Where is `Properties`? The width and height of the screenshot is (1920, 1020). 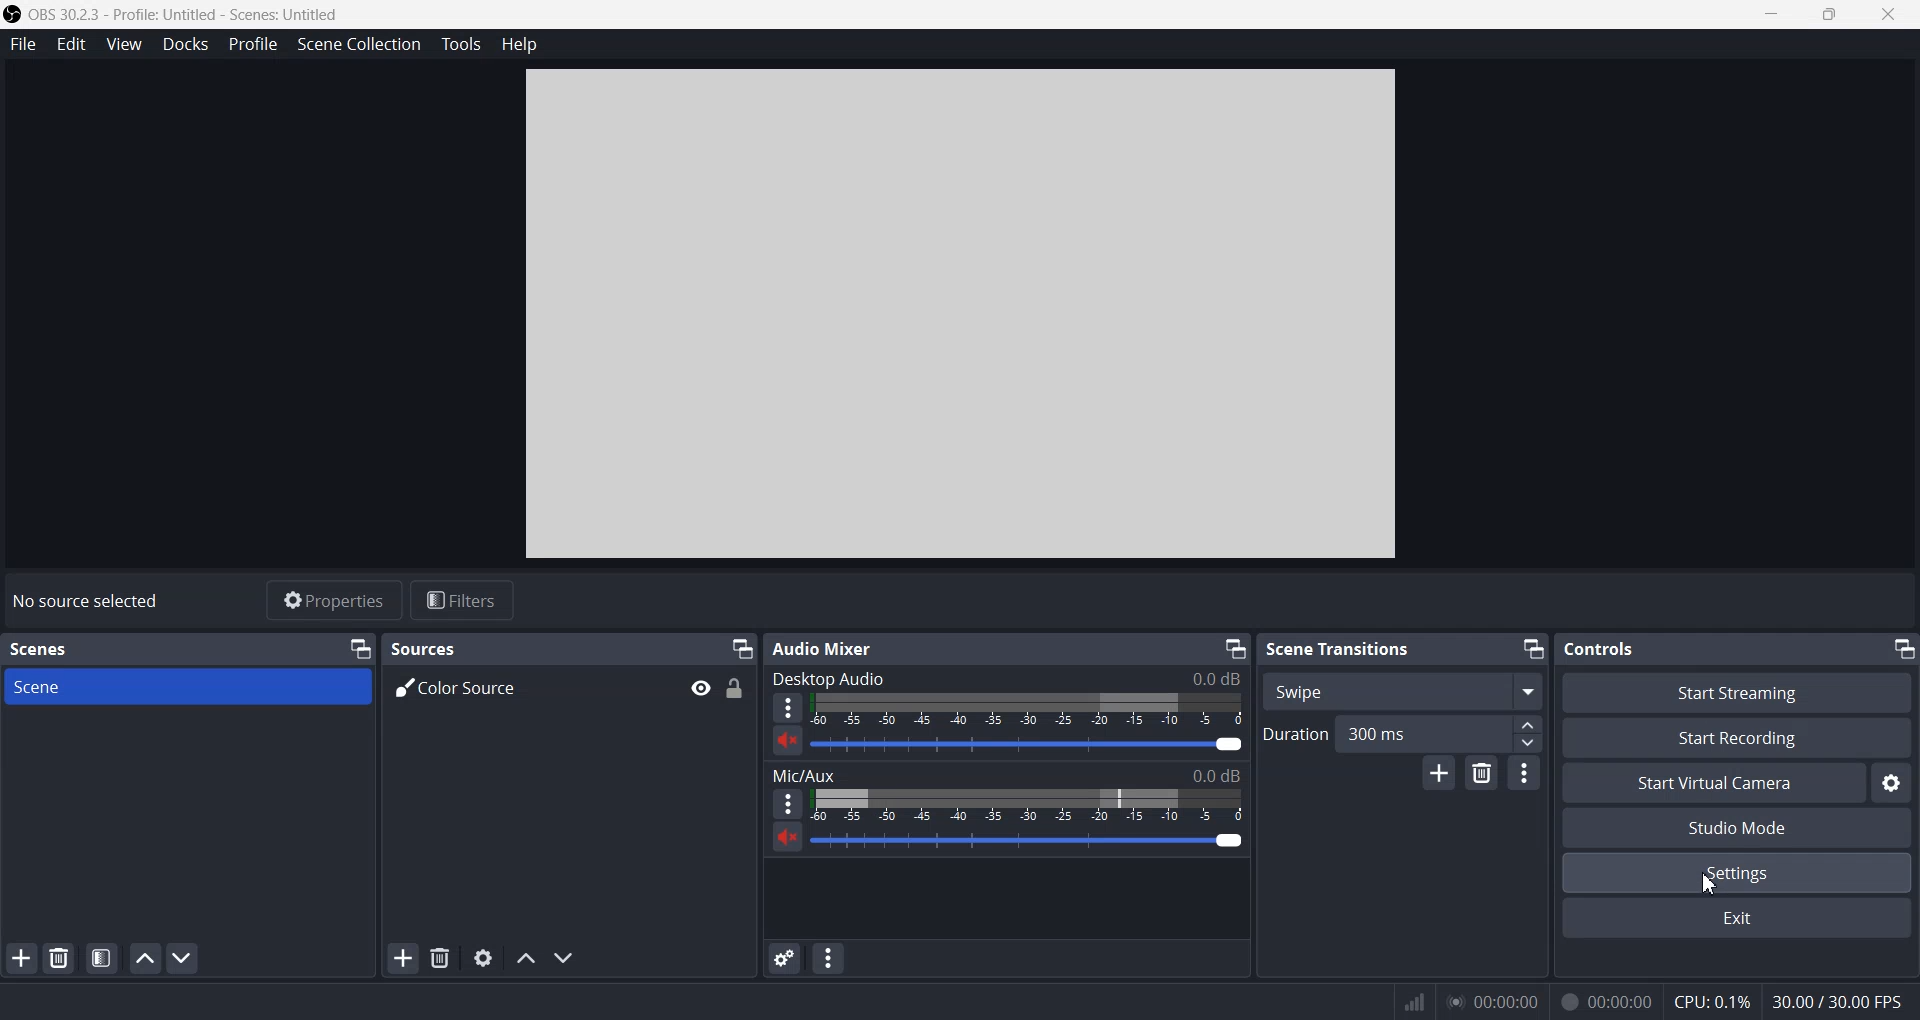 Properties is located at coordinates (332, 601).